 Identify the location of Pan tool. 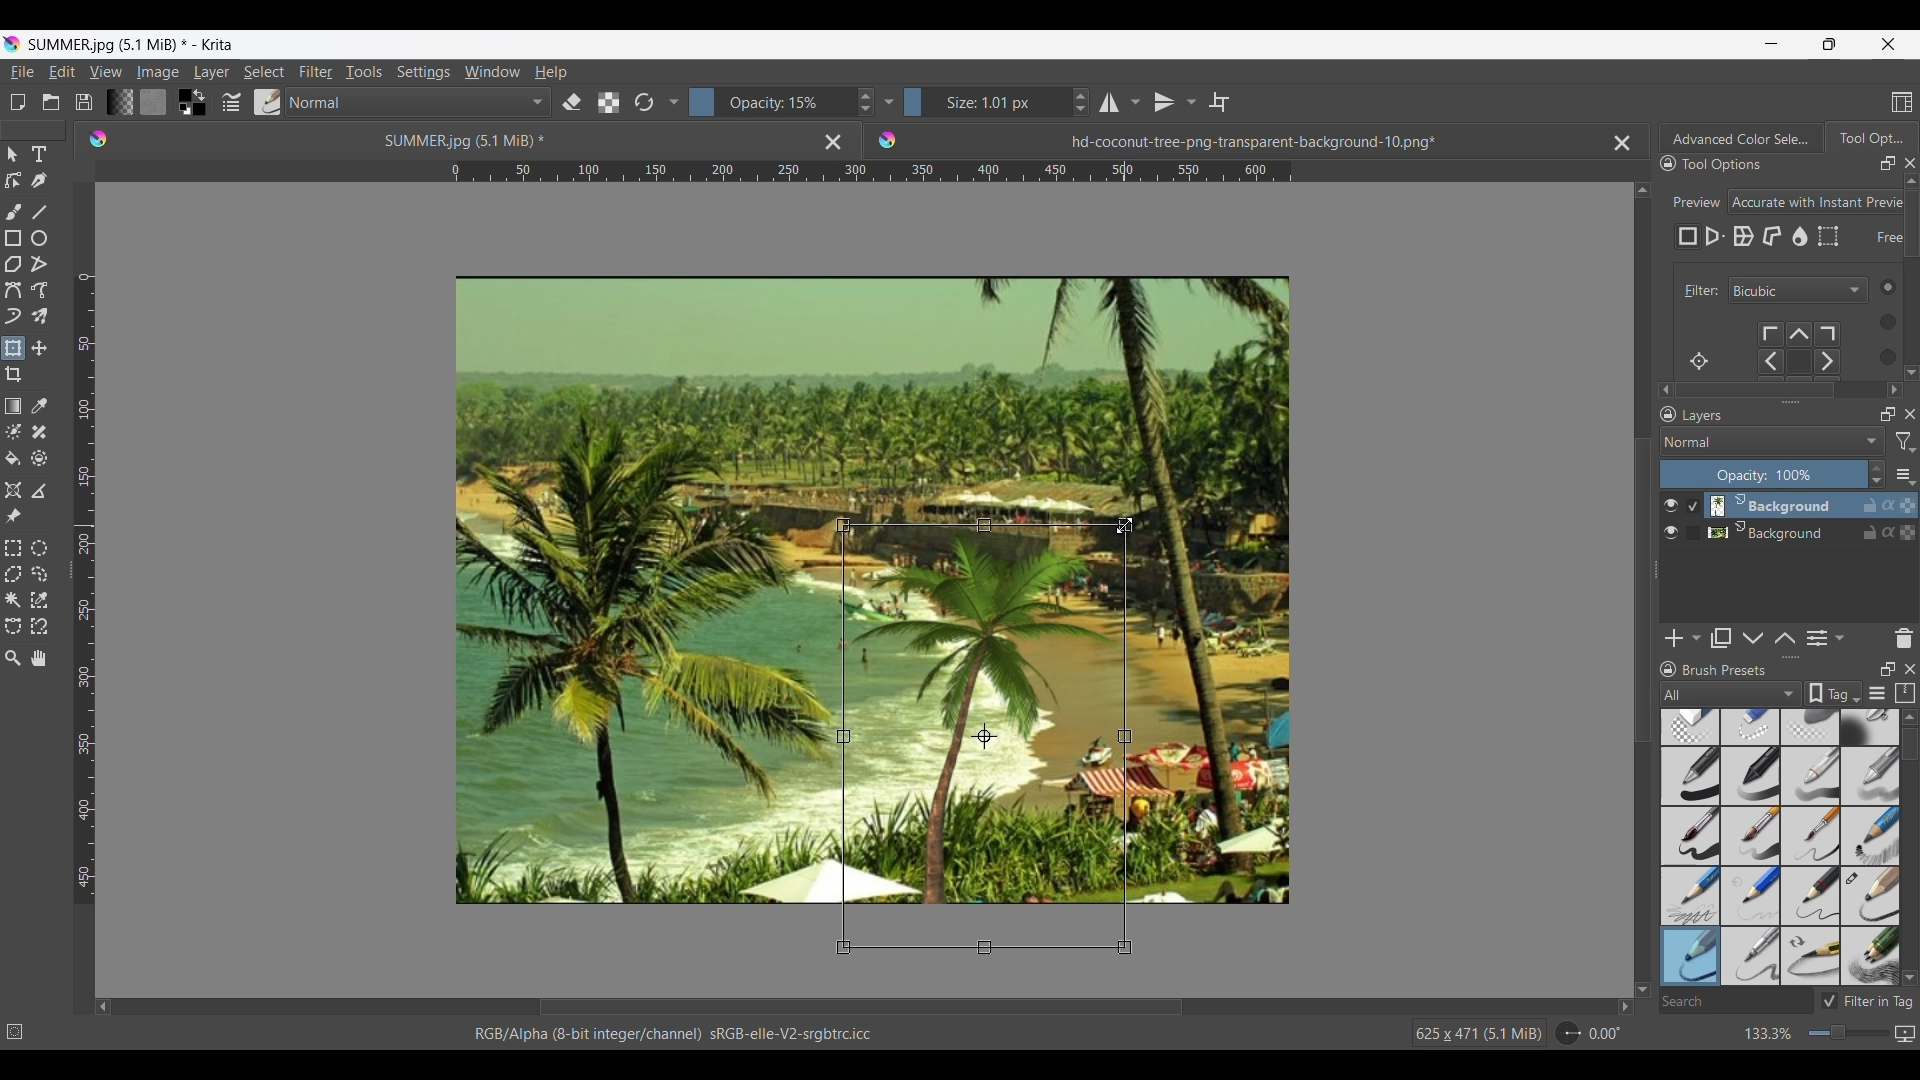
(40, 658).